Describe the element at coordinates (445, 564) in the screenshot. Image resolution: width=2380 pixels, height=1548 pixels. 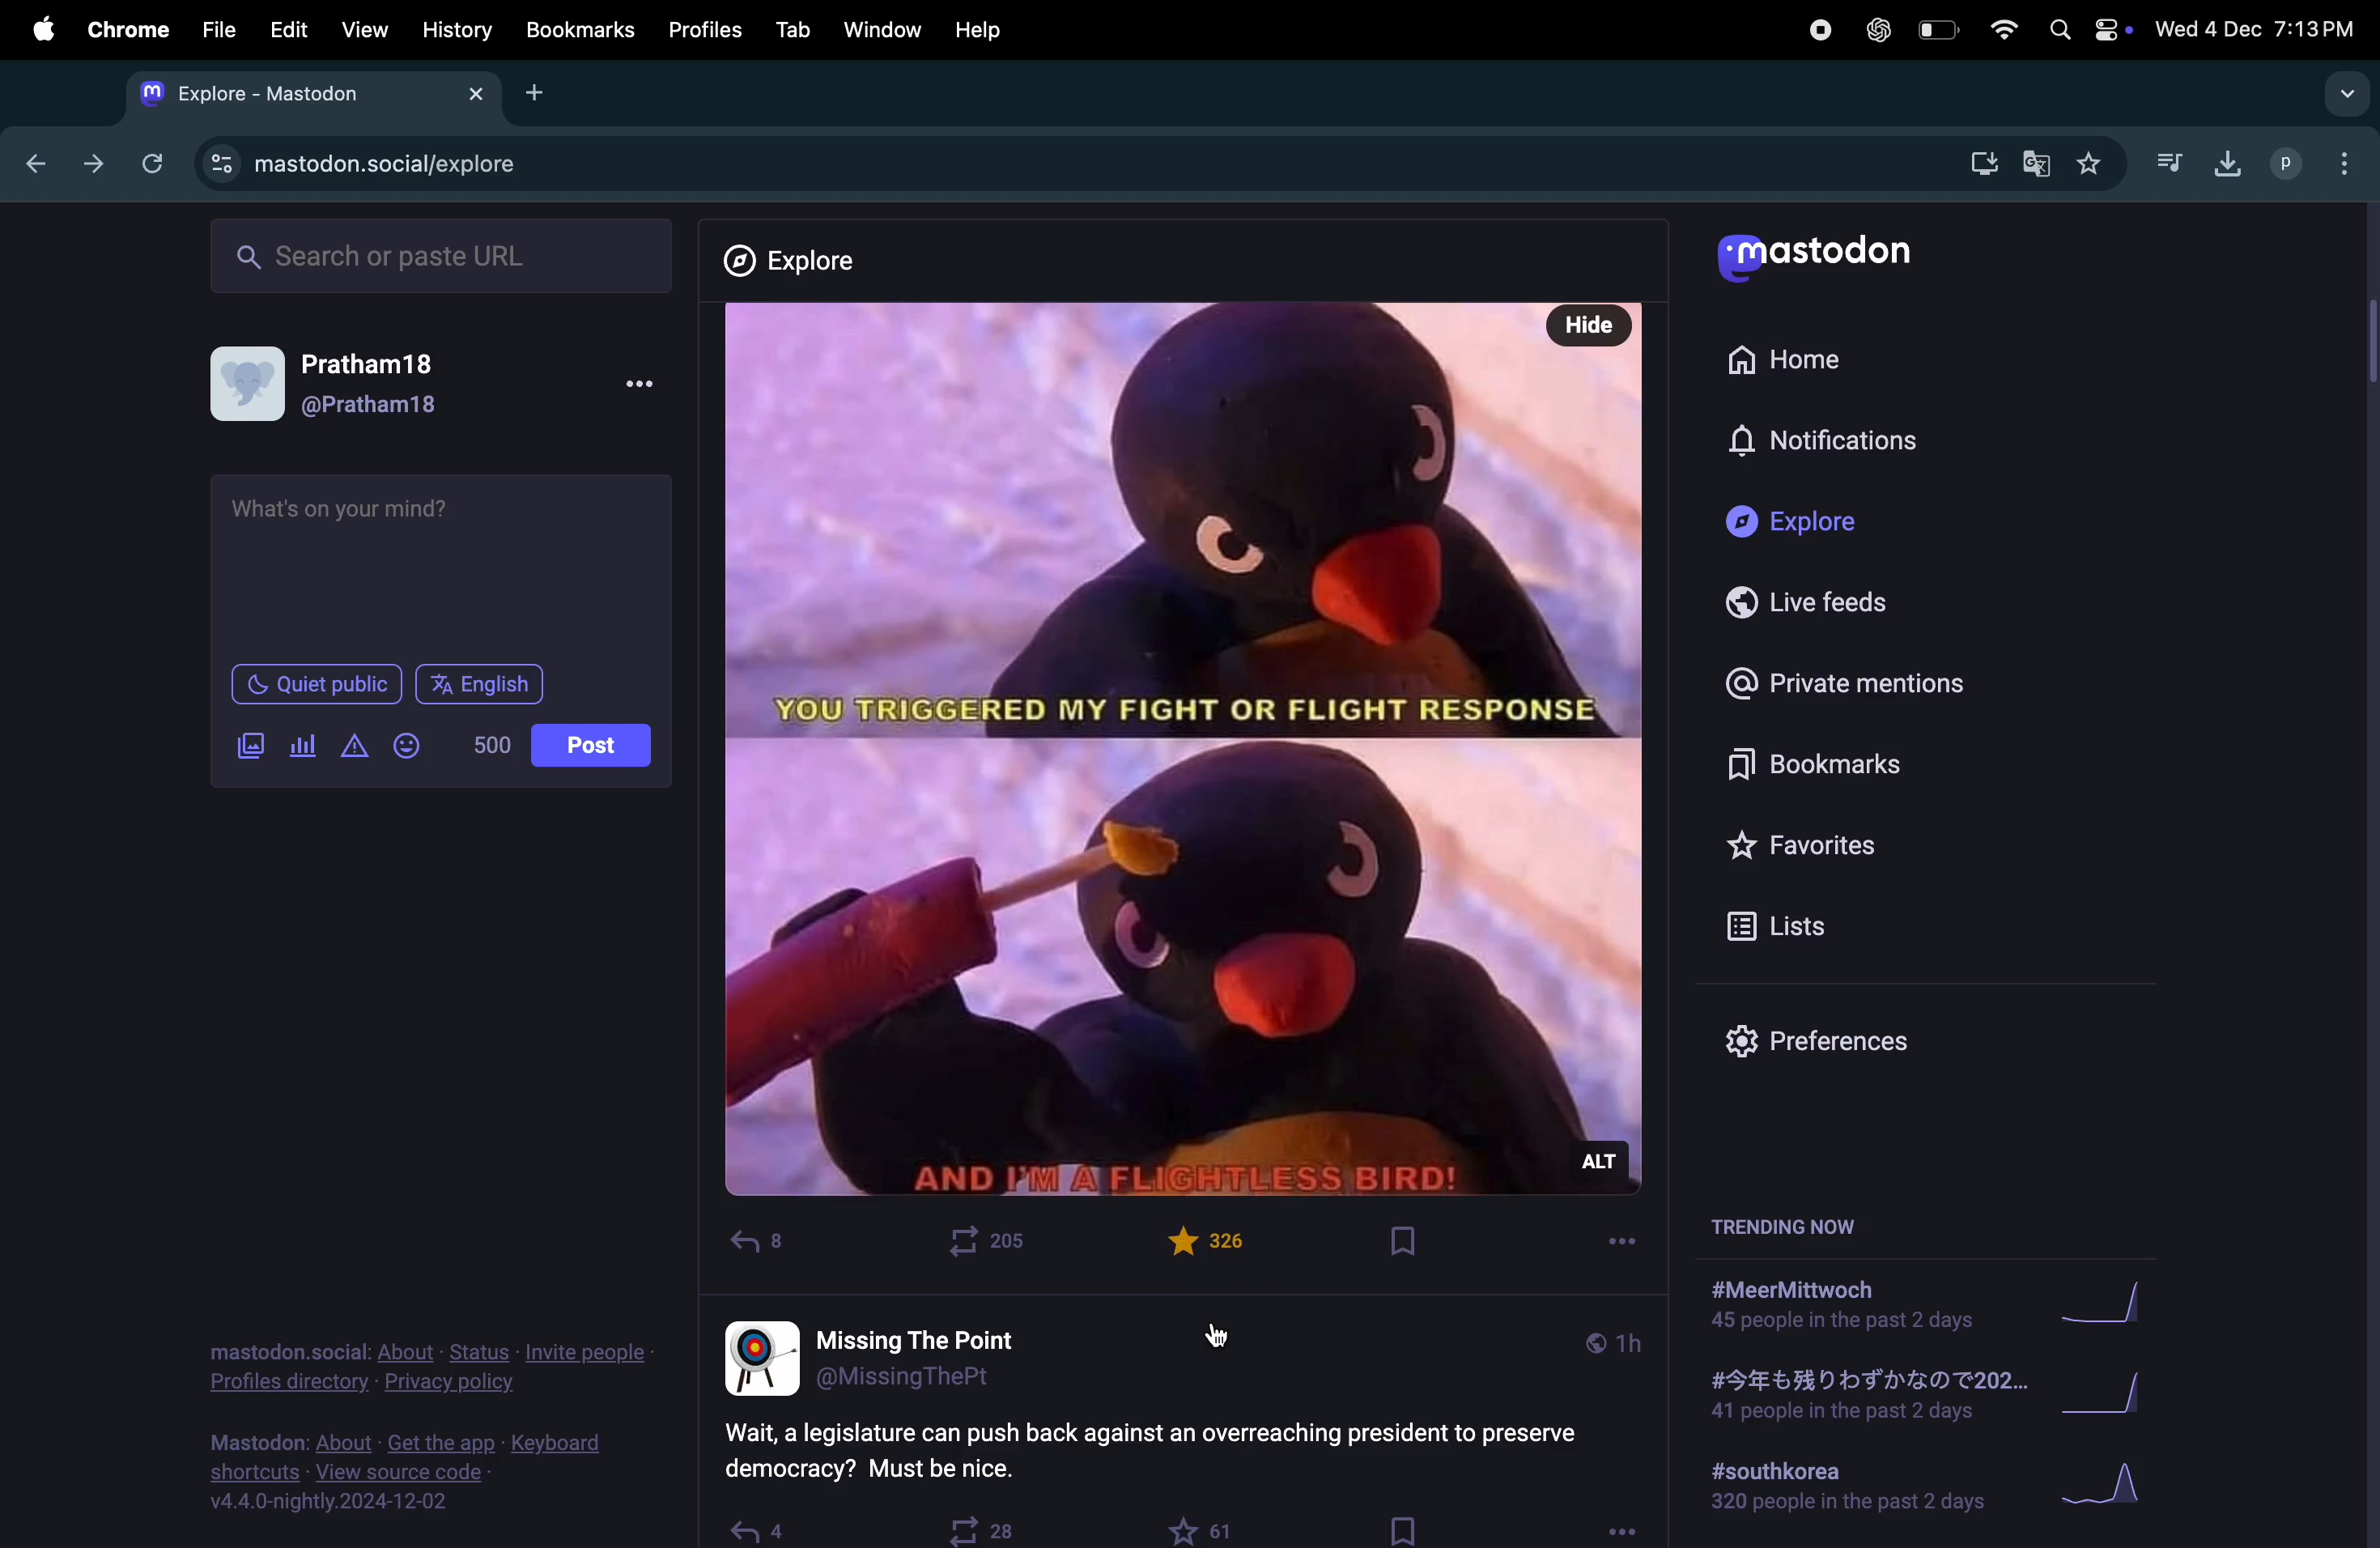
I see `text box` at that location.